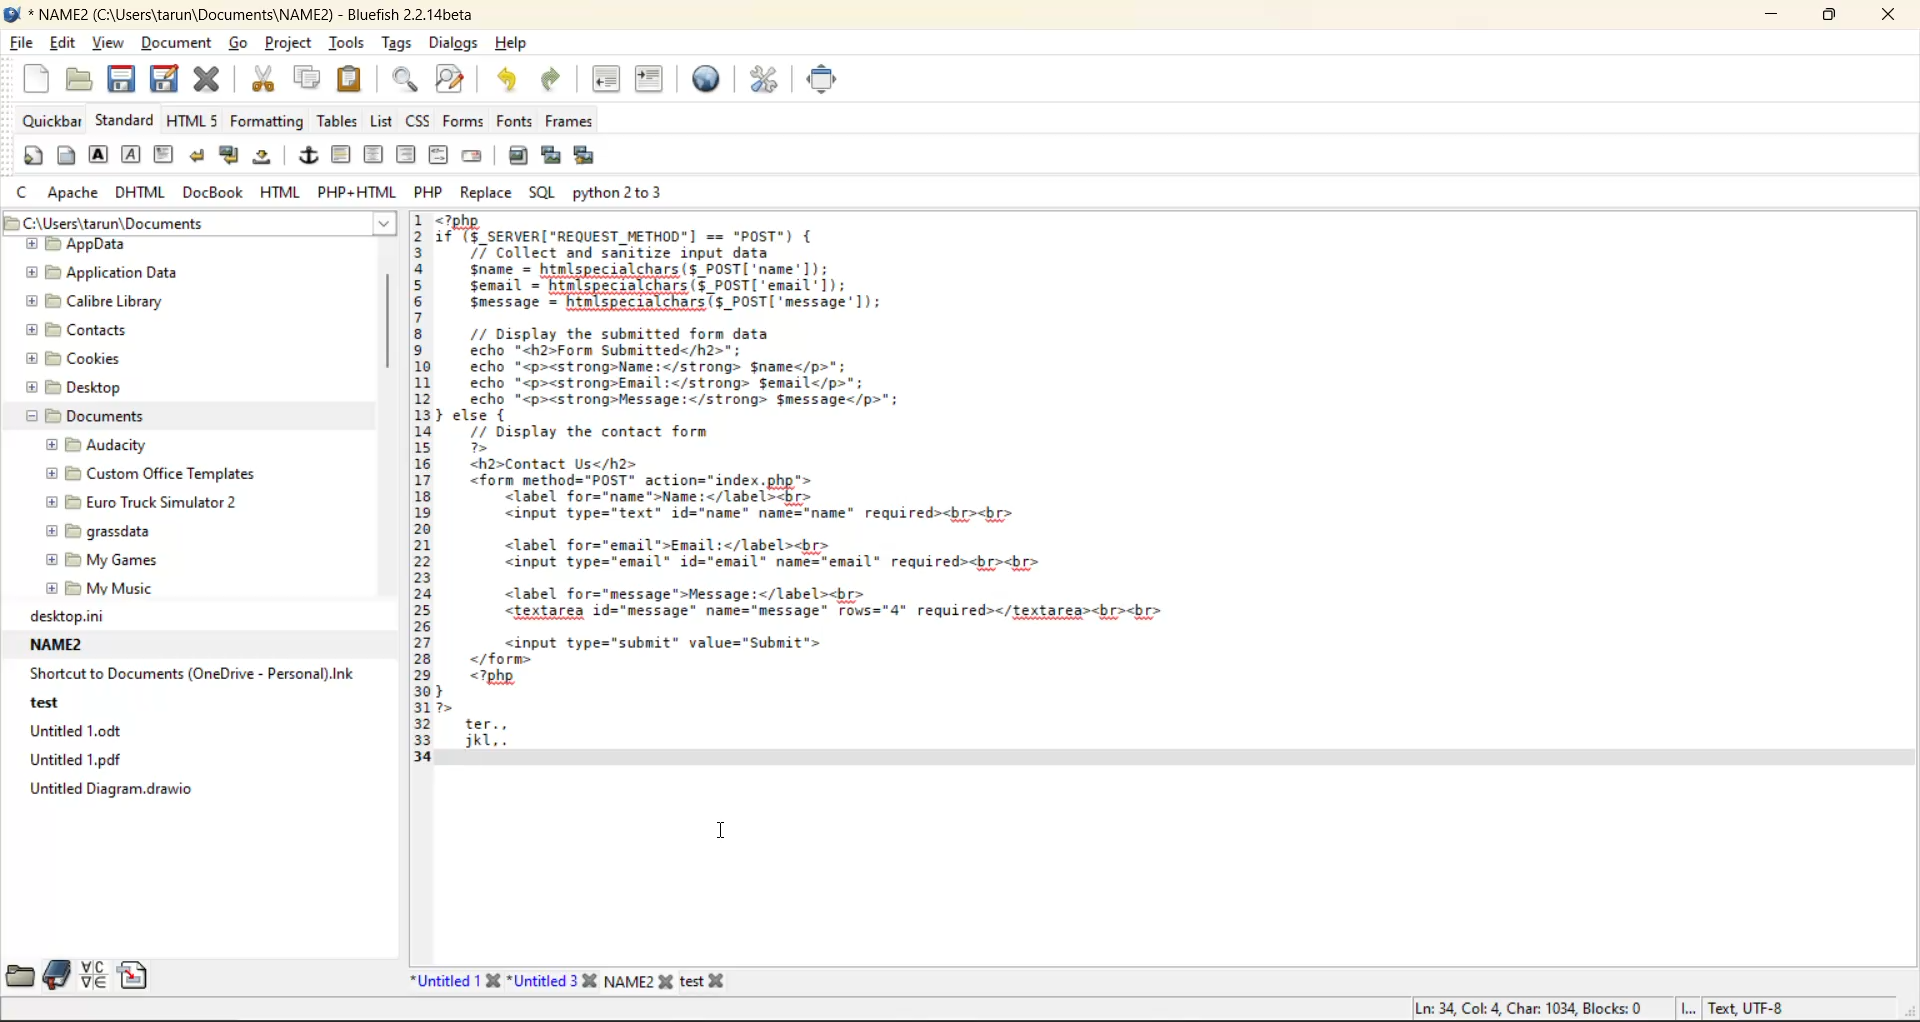 This screenshot has width=1920, height=1022. I want to click on indent, so click(651, 80).